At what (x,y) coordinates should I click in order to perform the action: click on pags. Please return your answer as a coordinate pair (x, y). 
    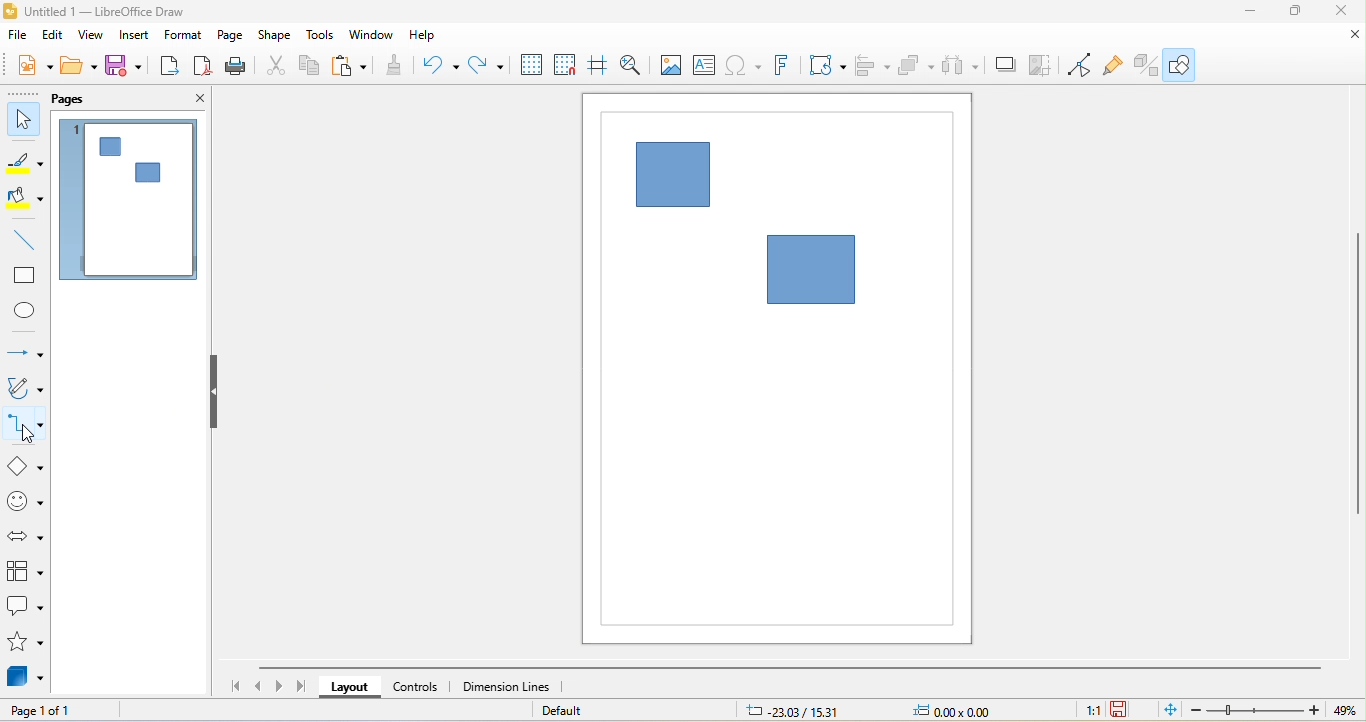
    Looking at the image, I should click on (80, 101).